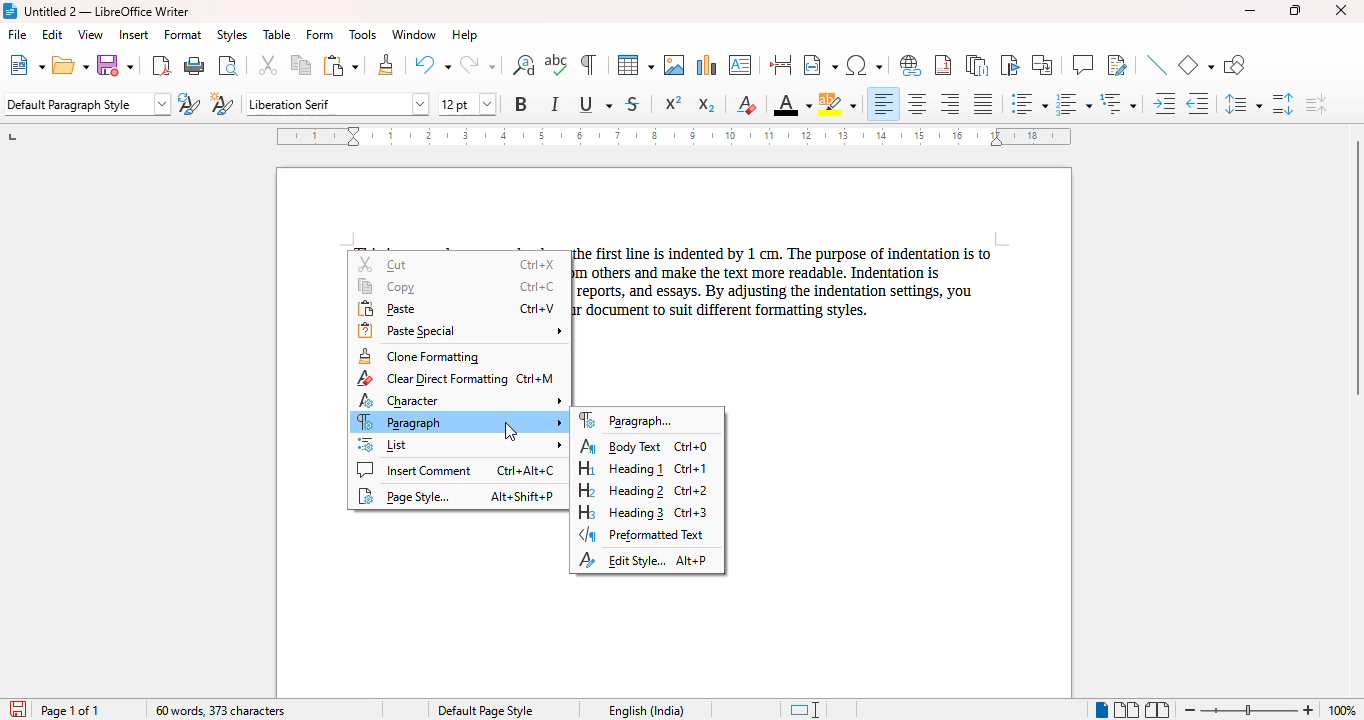 The height and width of the screenshot is (720, 1364). Describe the element at coordinates (631, 420) in the screenshot. I see `paragraph` at that location.